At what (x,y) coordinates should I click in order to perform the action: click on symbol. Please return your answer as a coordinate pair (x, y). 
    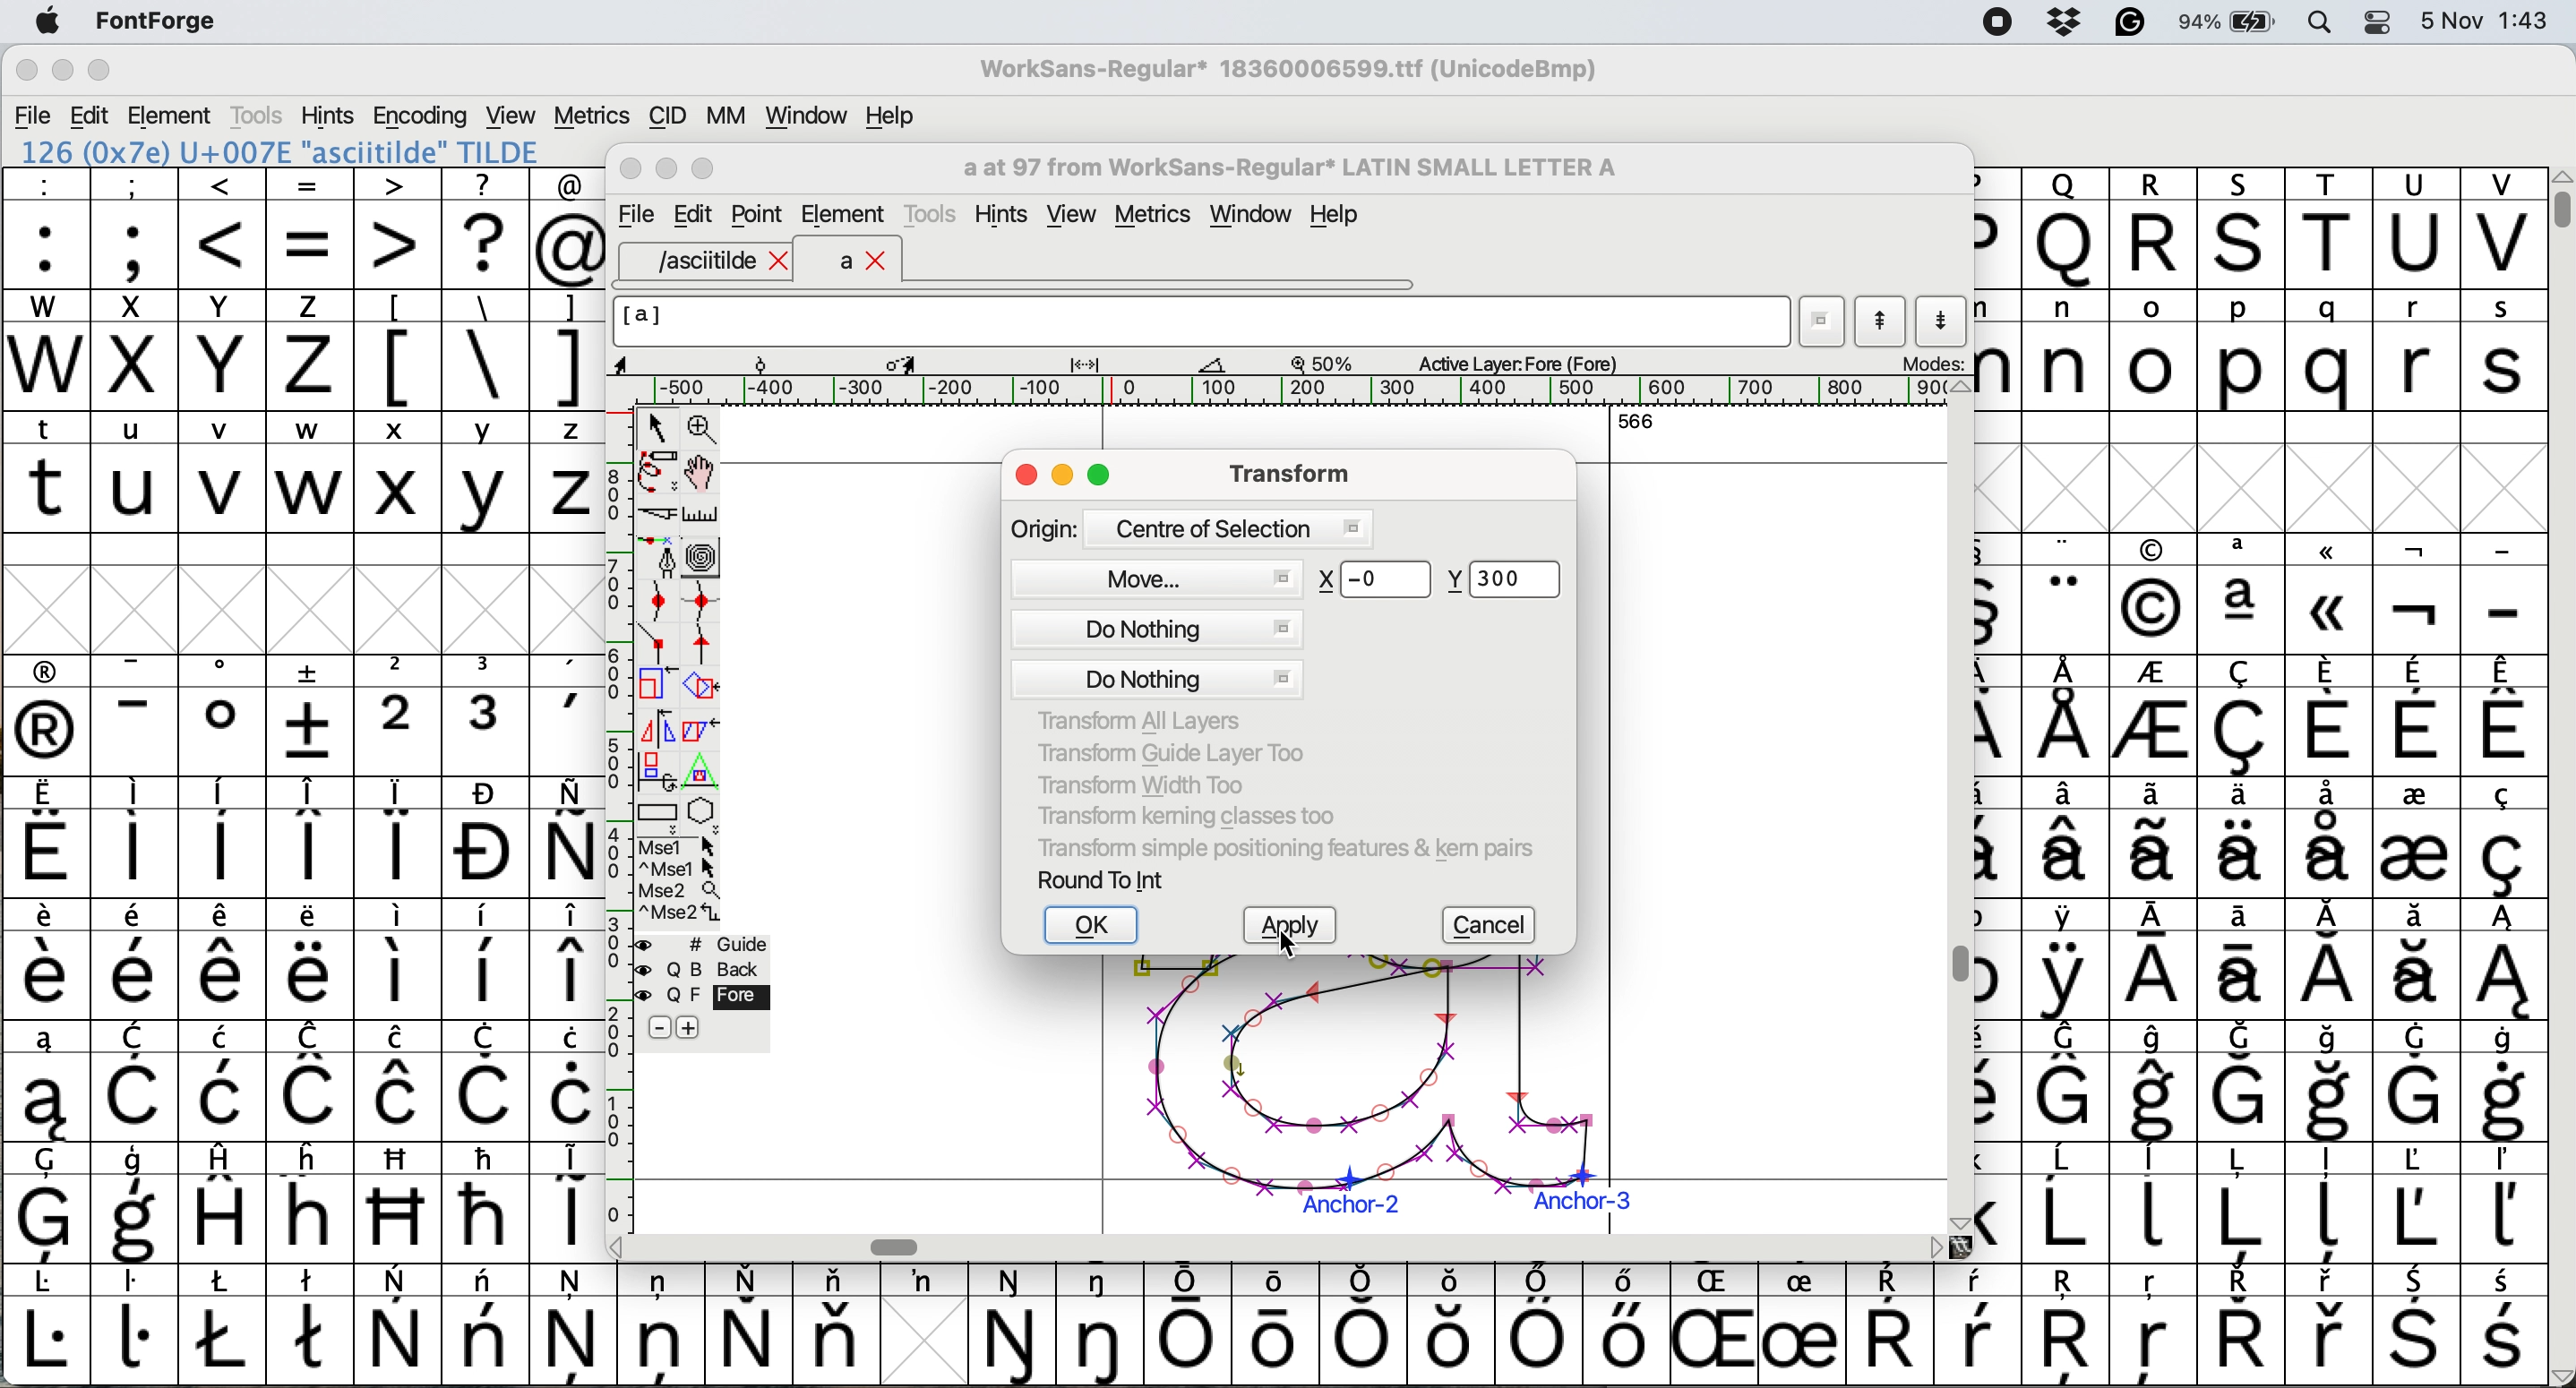
    Looking at the image, I should click on (2503, 960).